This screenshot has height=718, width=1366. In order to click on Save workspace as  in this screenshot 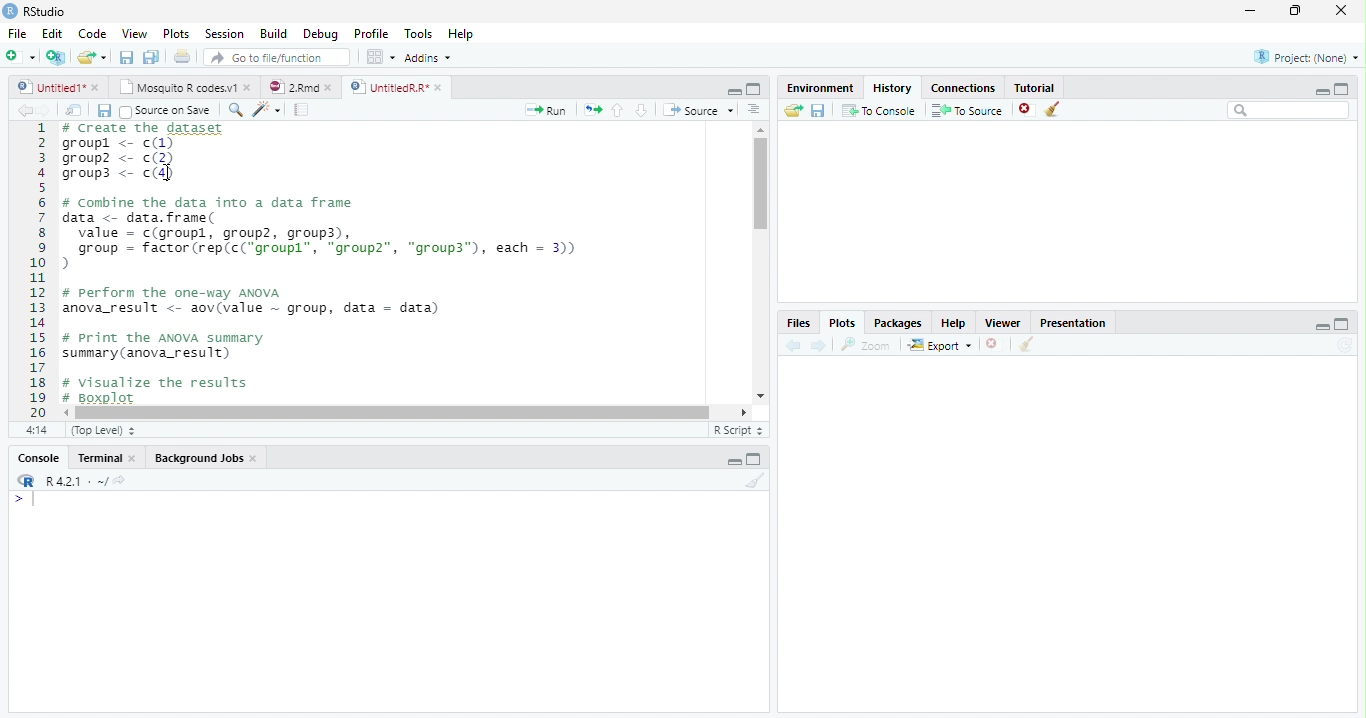, I will do `click(821, 111)`.